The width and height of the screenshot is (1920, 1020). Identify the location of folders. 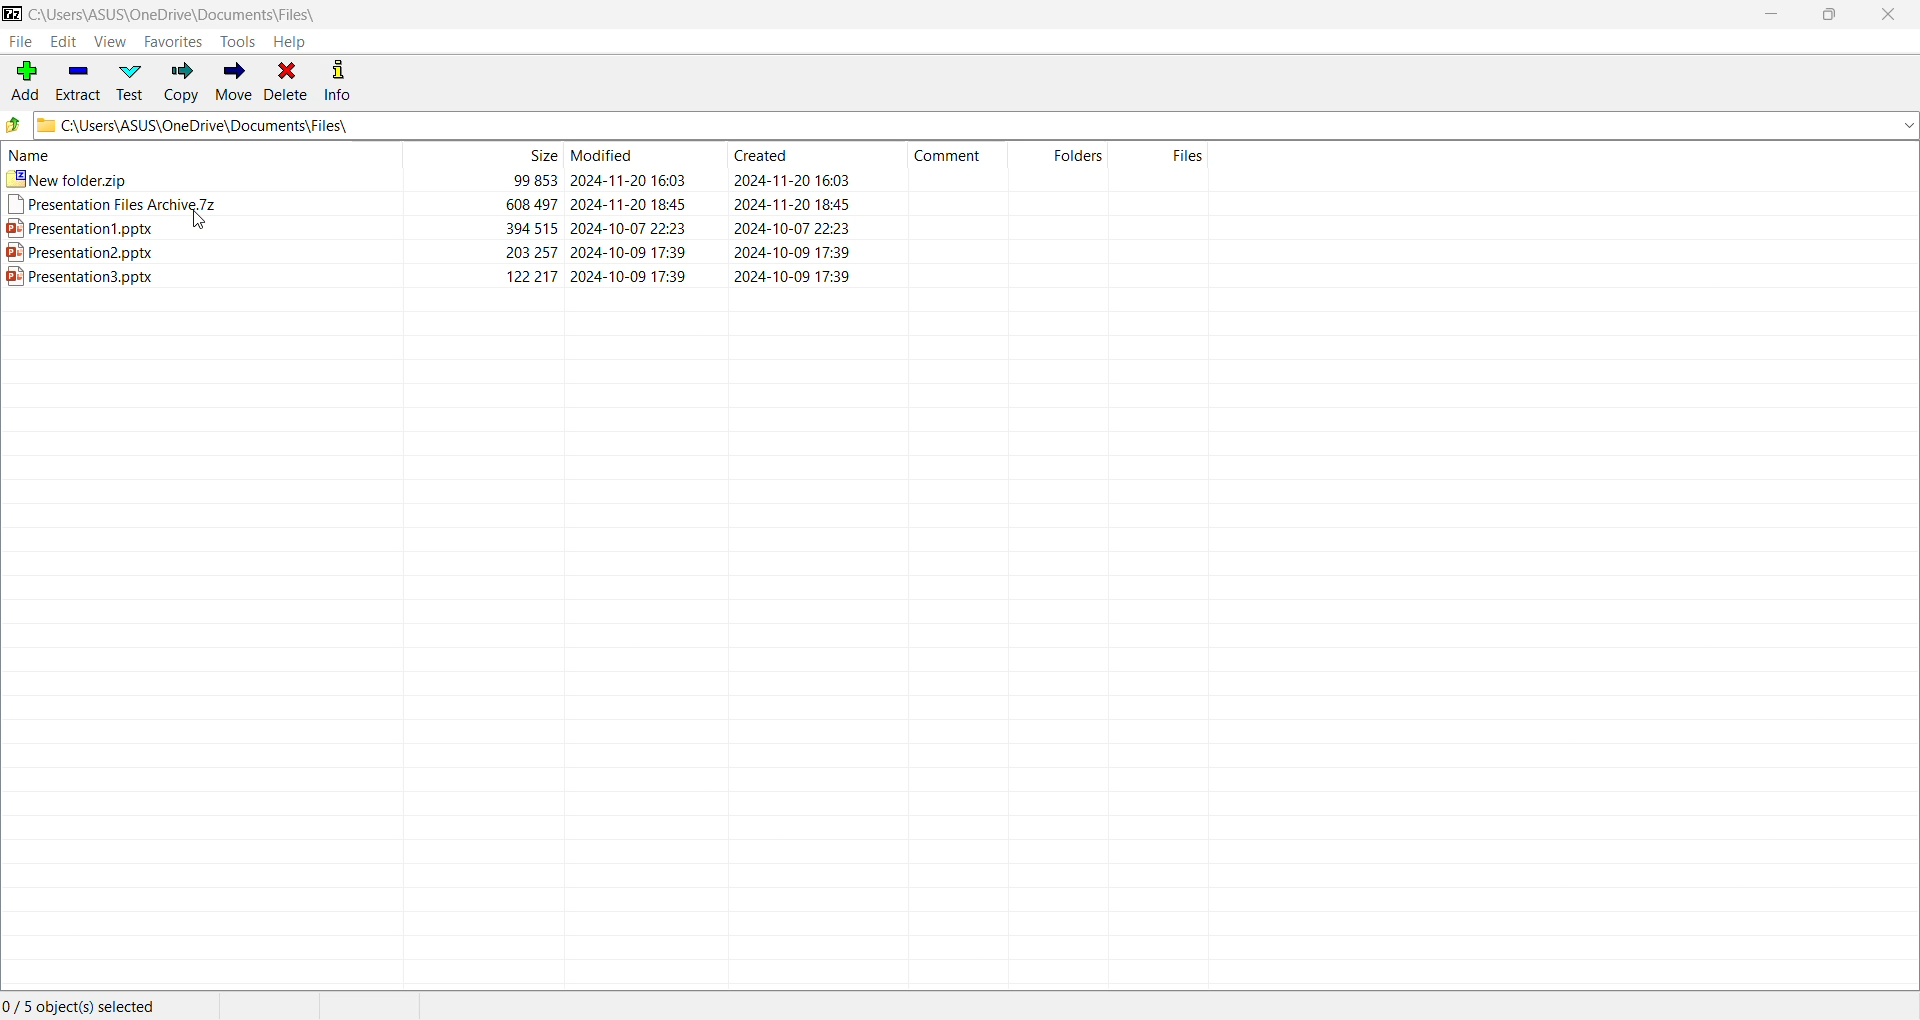
(1063, 154).